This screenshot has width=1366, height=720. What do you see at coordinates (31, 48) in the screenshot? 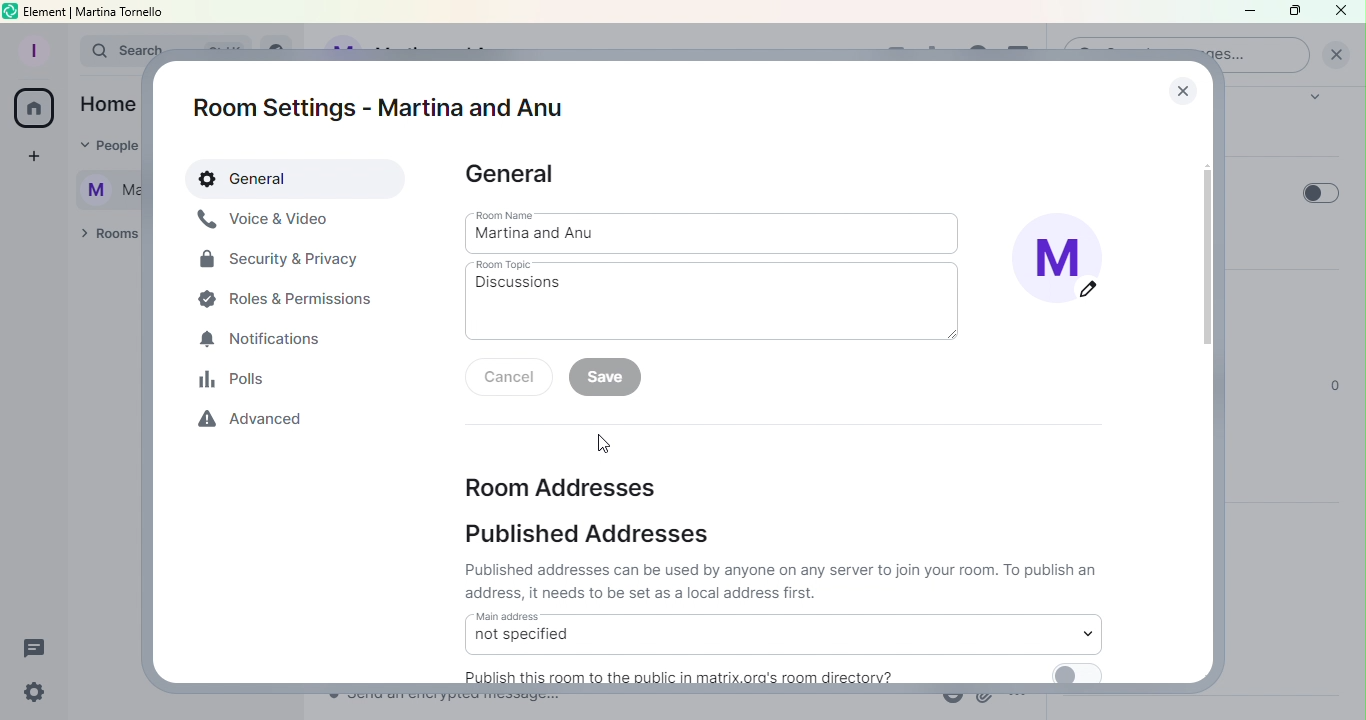
I see `Profile` at bounding box center [31, 48].